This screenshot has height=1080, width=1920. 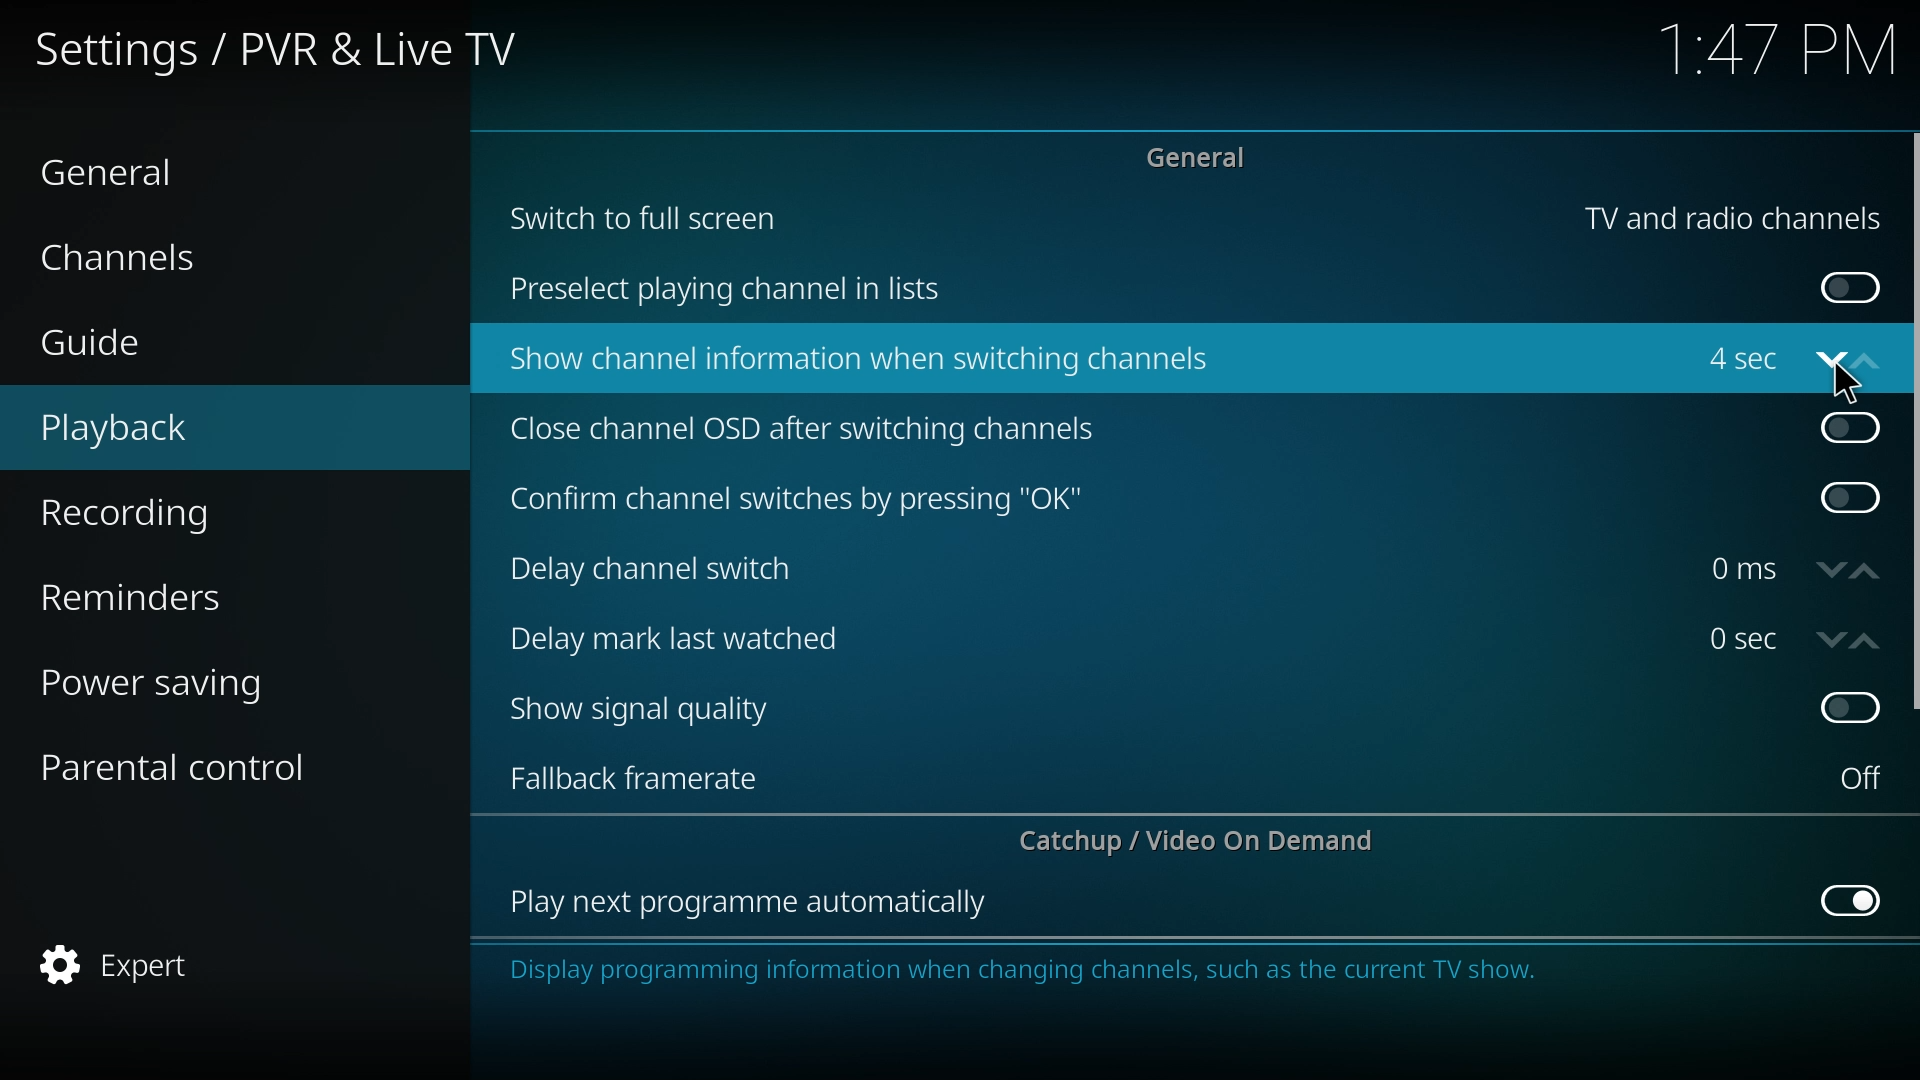 What do you see at coordinates (751, 904) in the screenshot?
I see `play next program automatically` at bounding box center [751, 904].